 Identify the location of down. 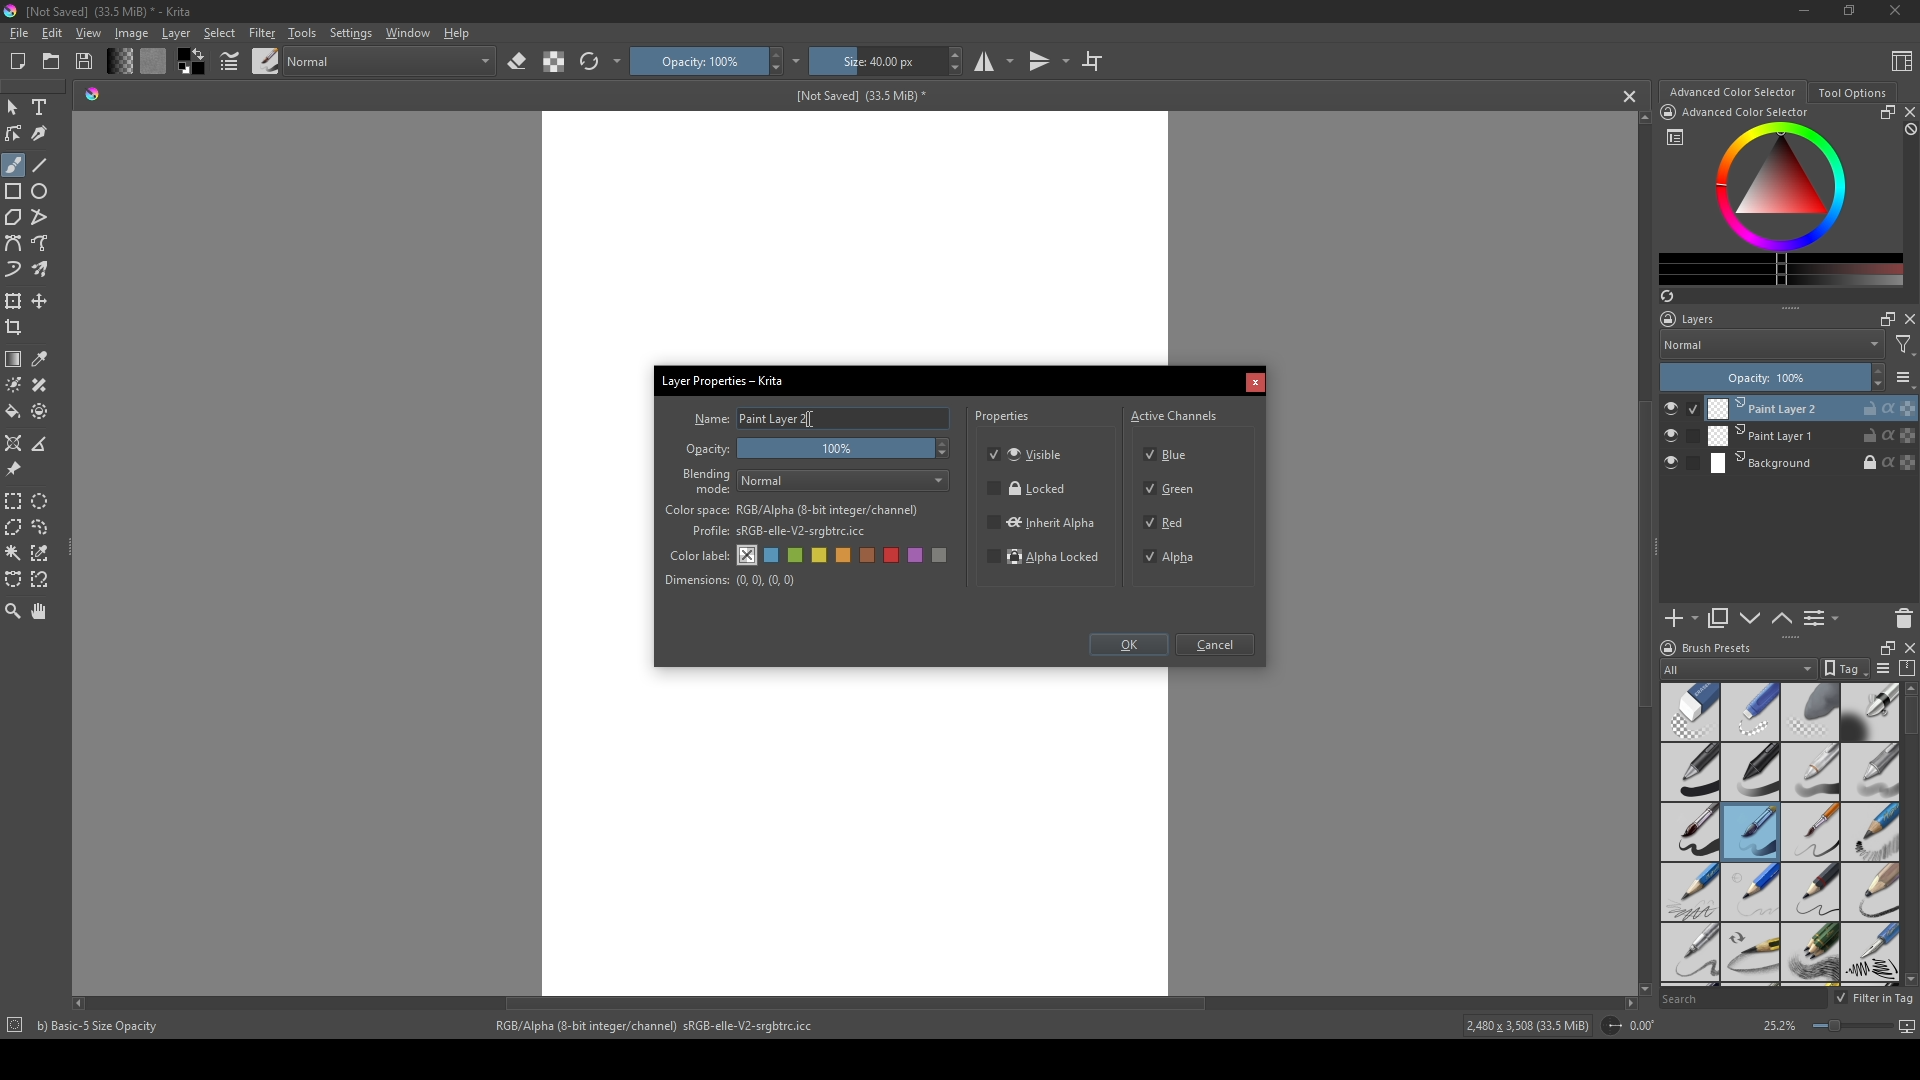
(1750, 618).